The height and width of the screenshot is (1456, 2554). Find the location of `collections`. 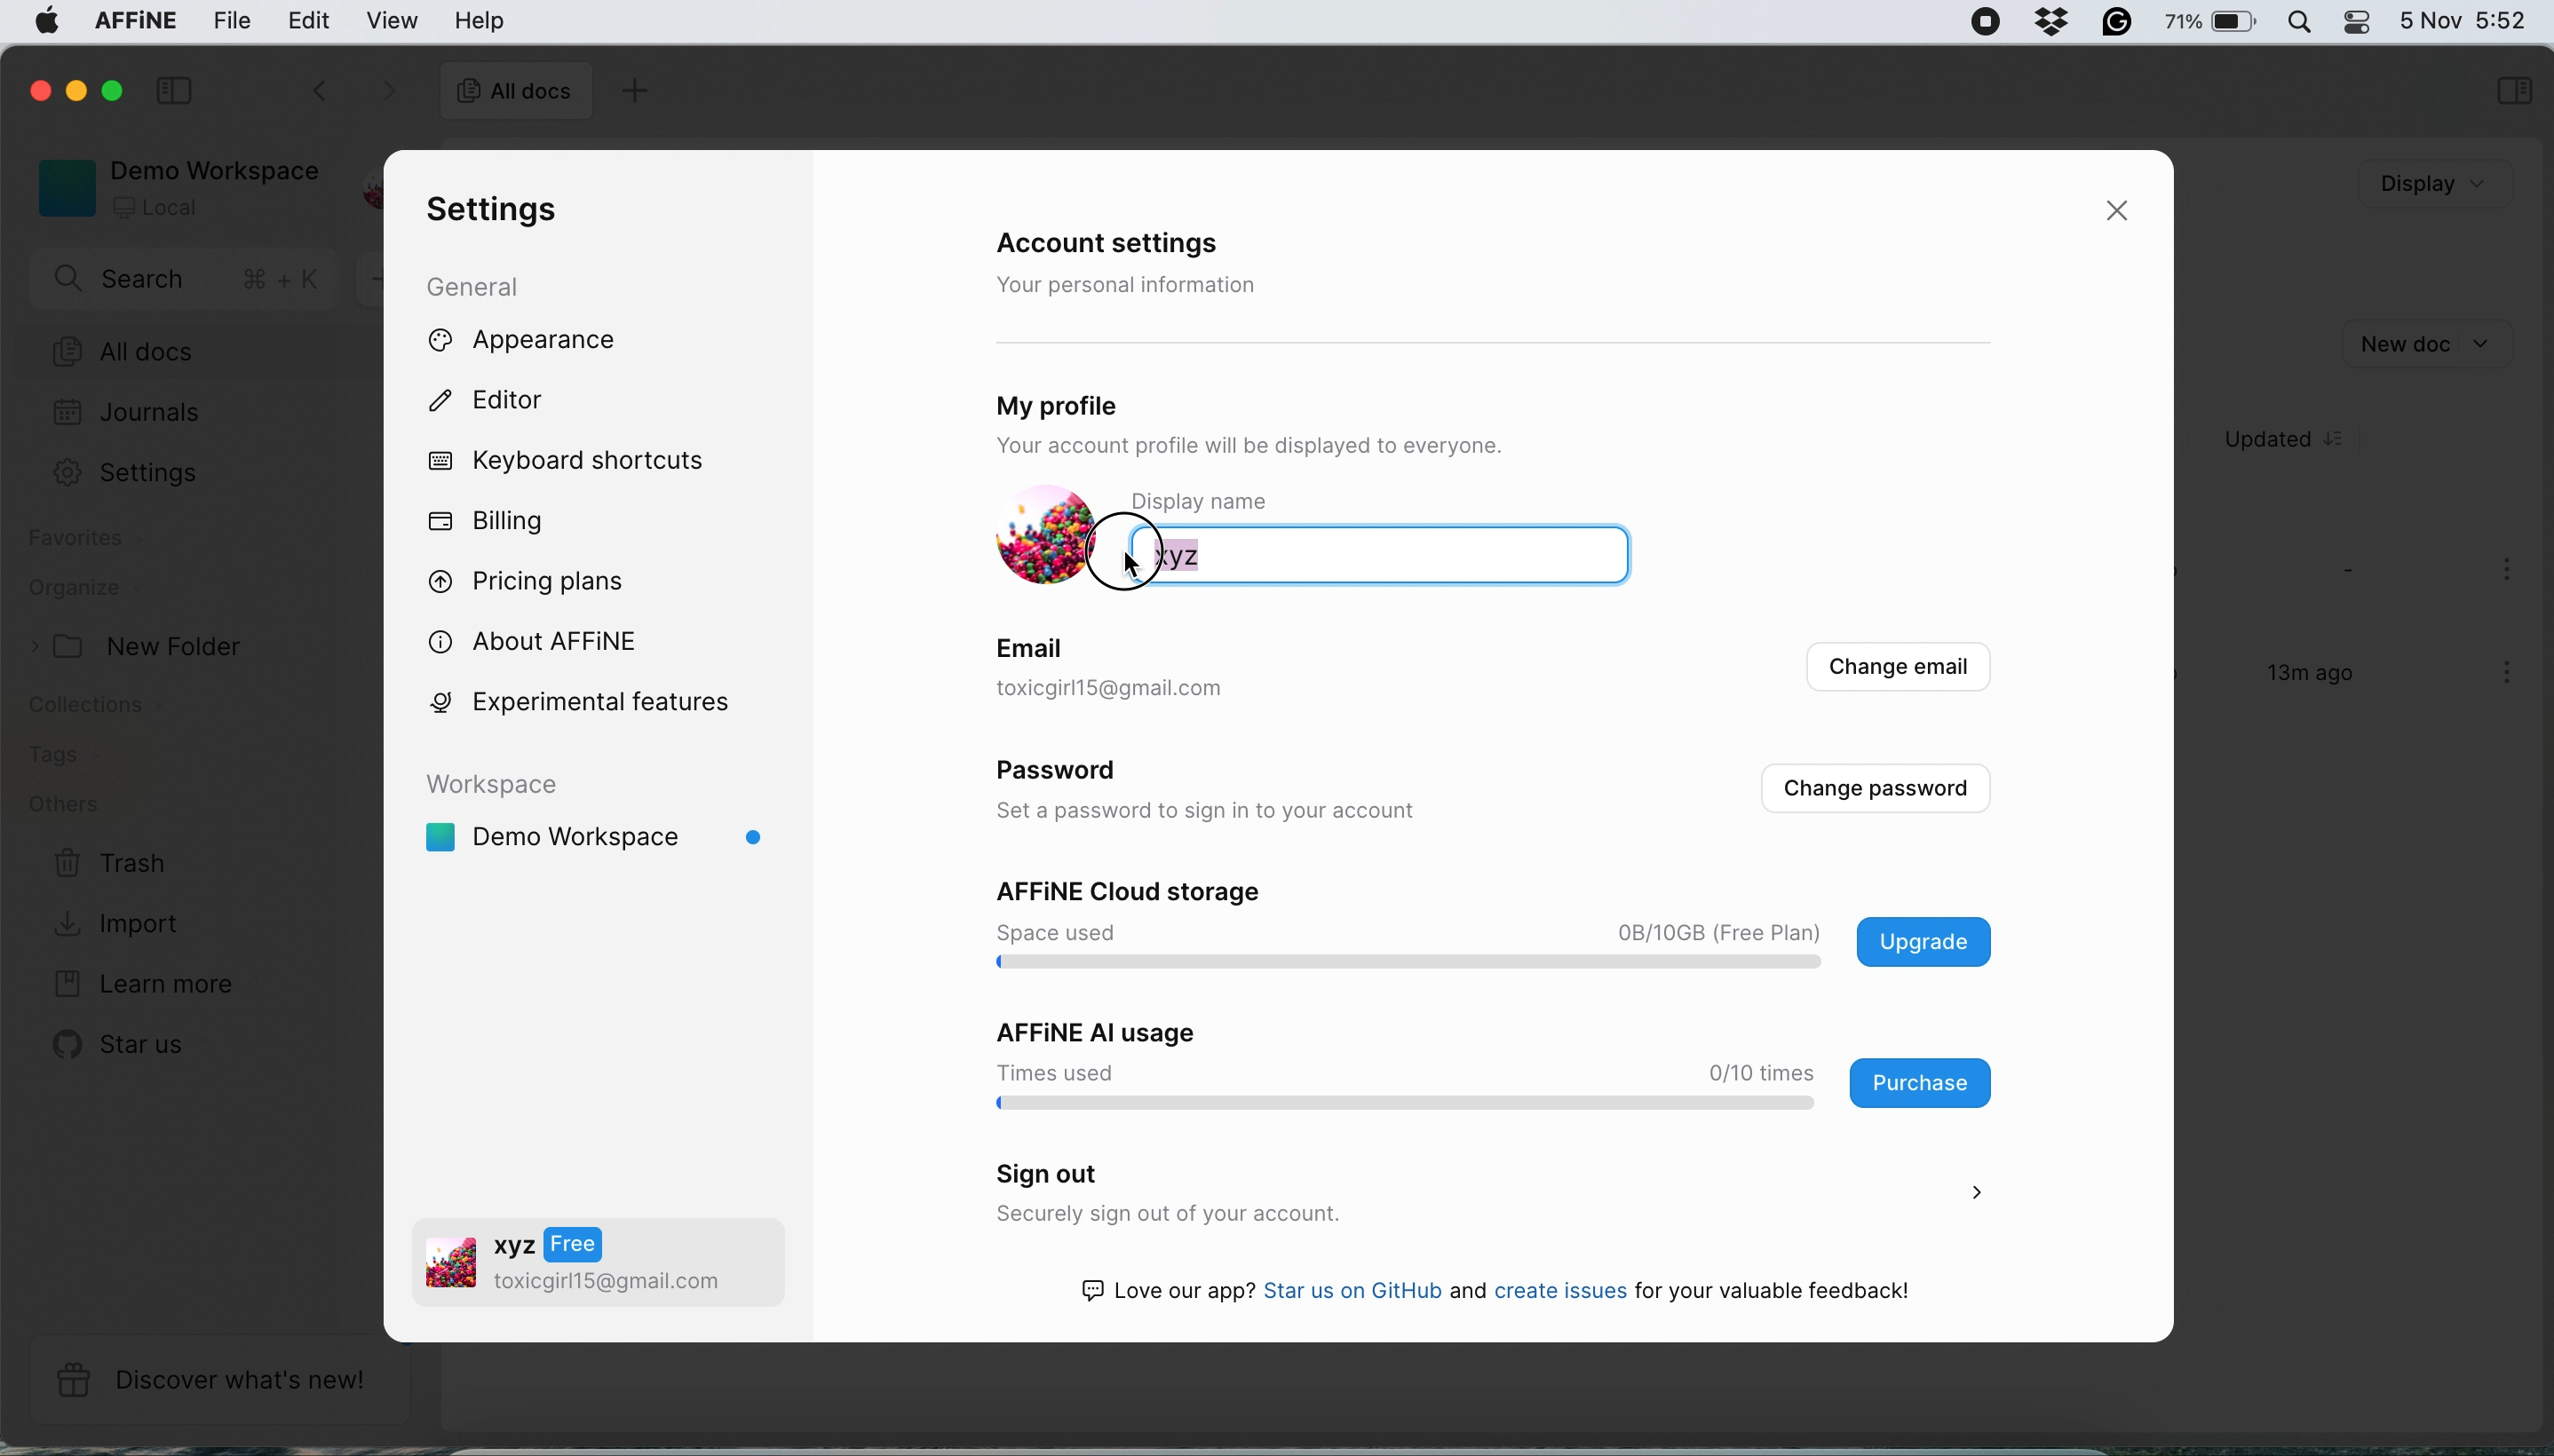

collections is located at coordinates (112, 709).